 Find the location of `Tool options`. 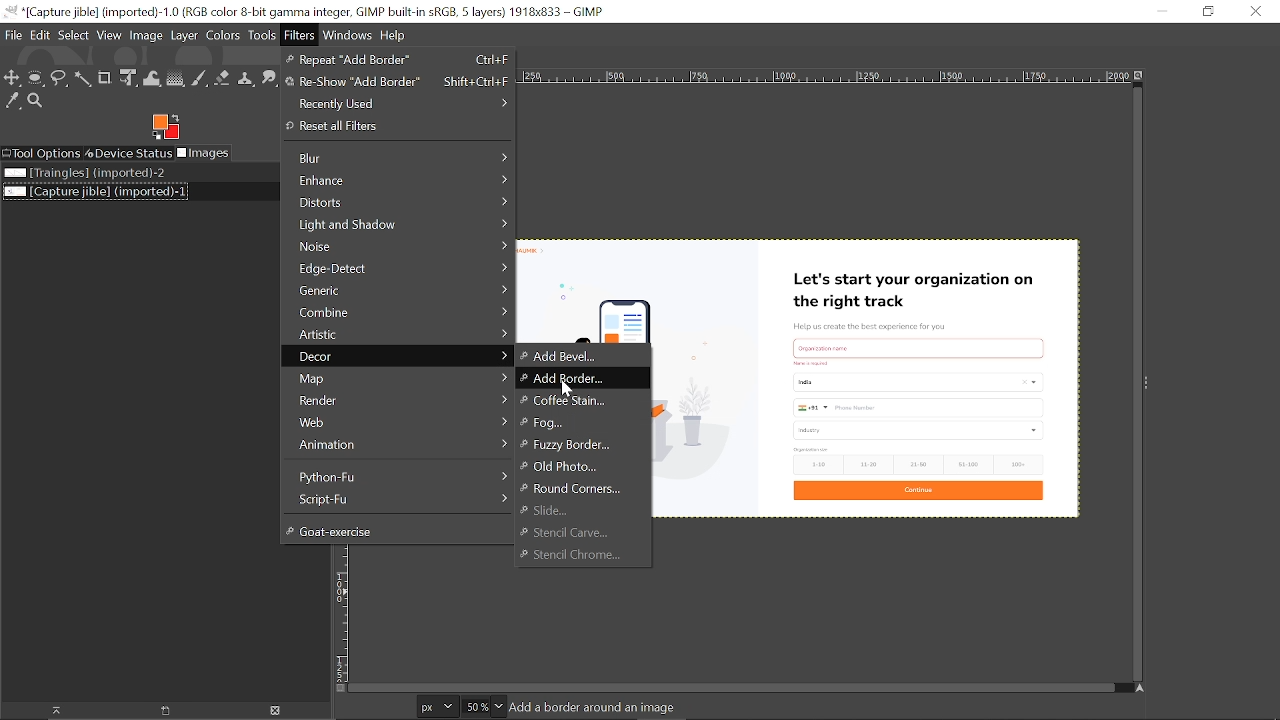

Tool options is located at coordinates (42, 153).